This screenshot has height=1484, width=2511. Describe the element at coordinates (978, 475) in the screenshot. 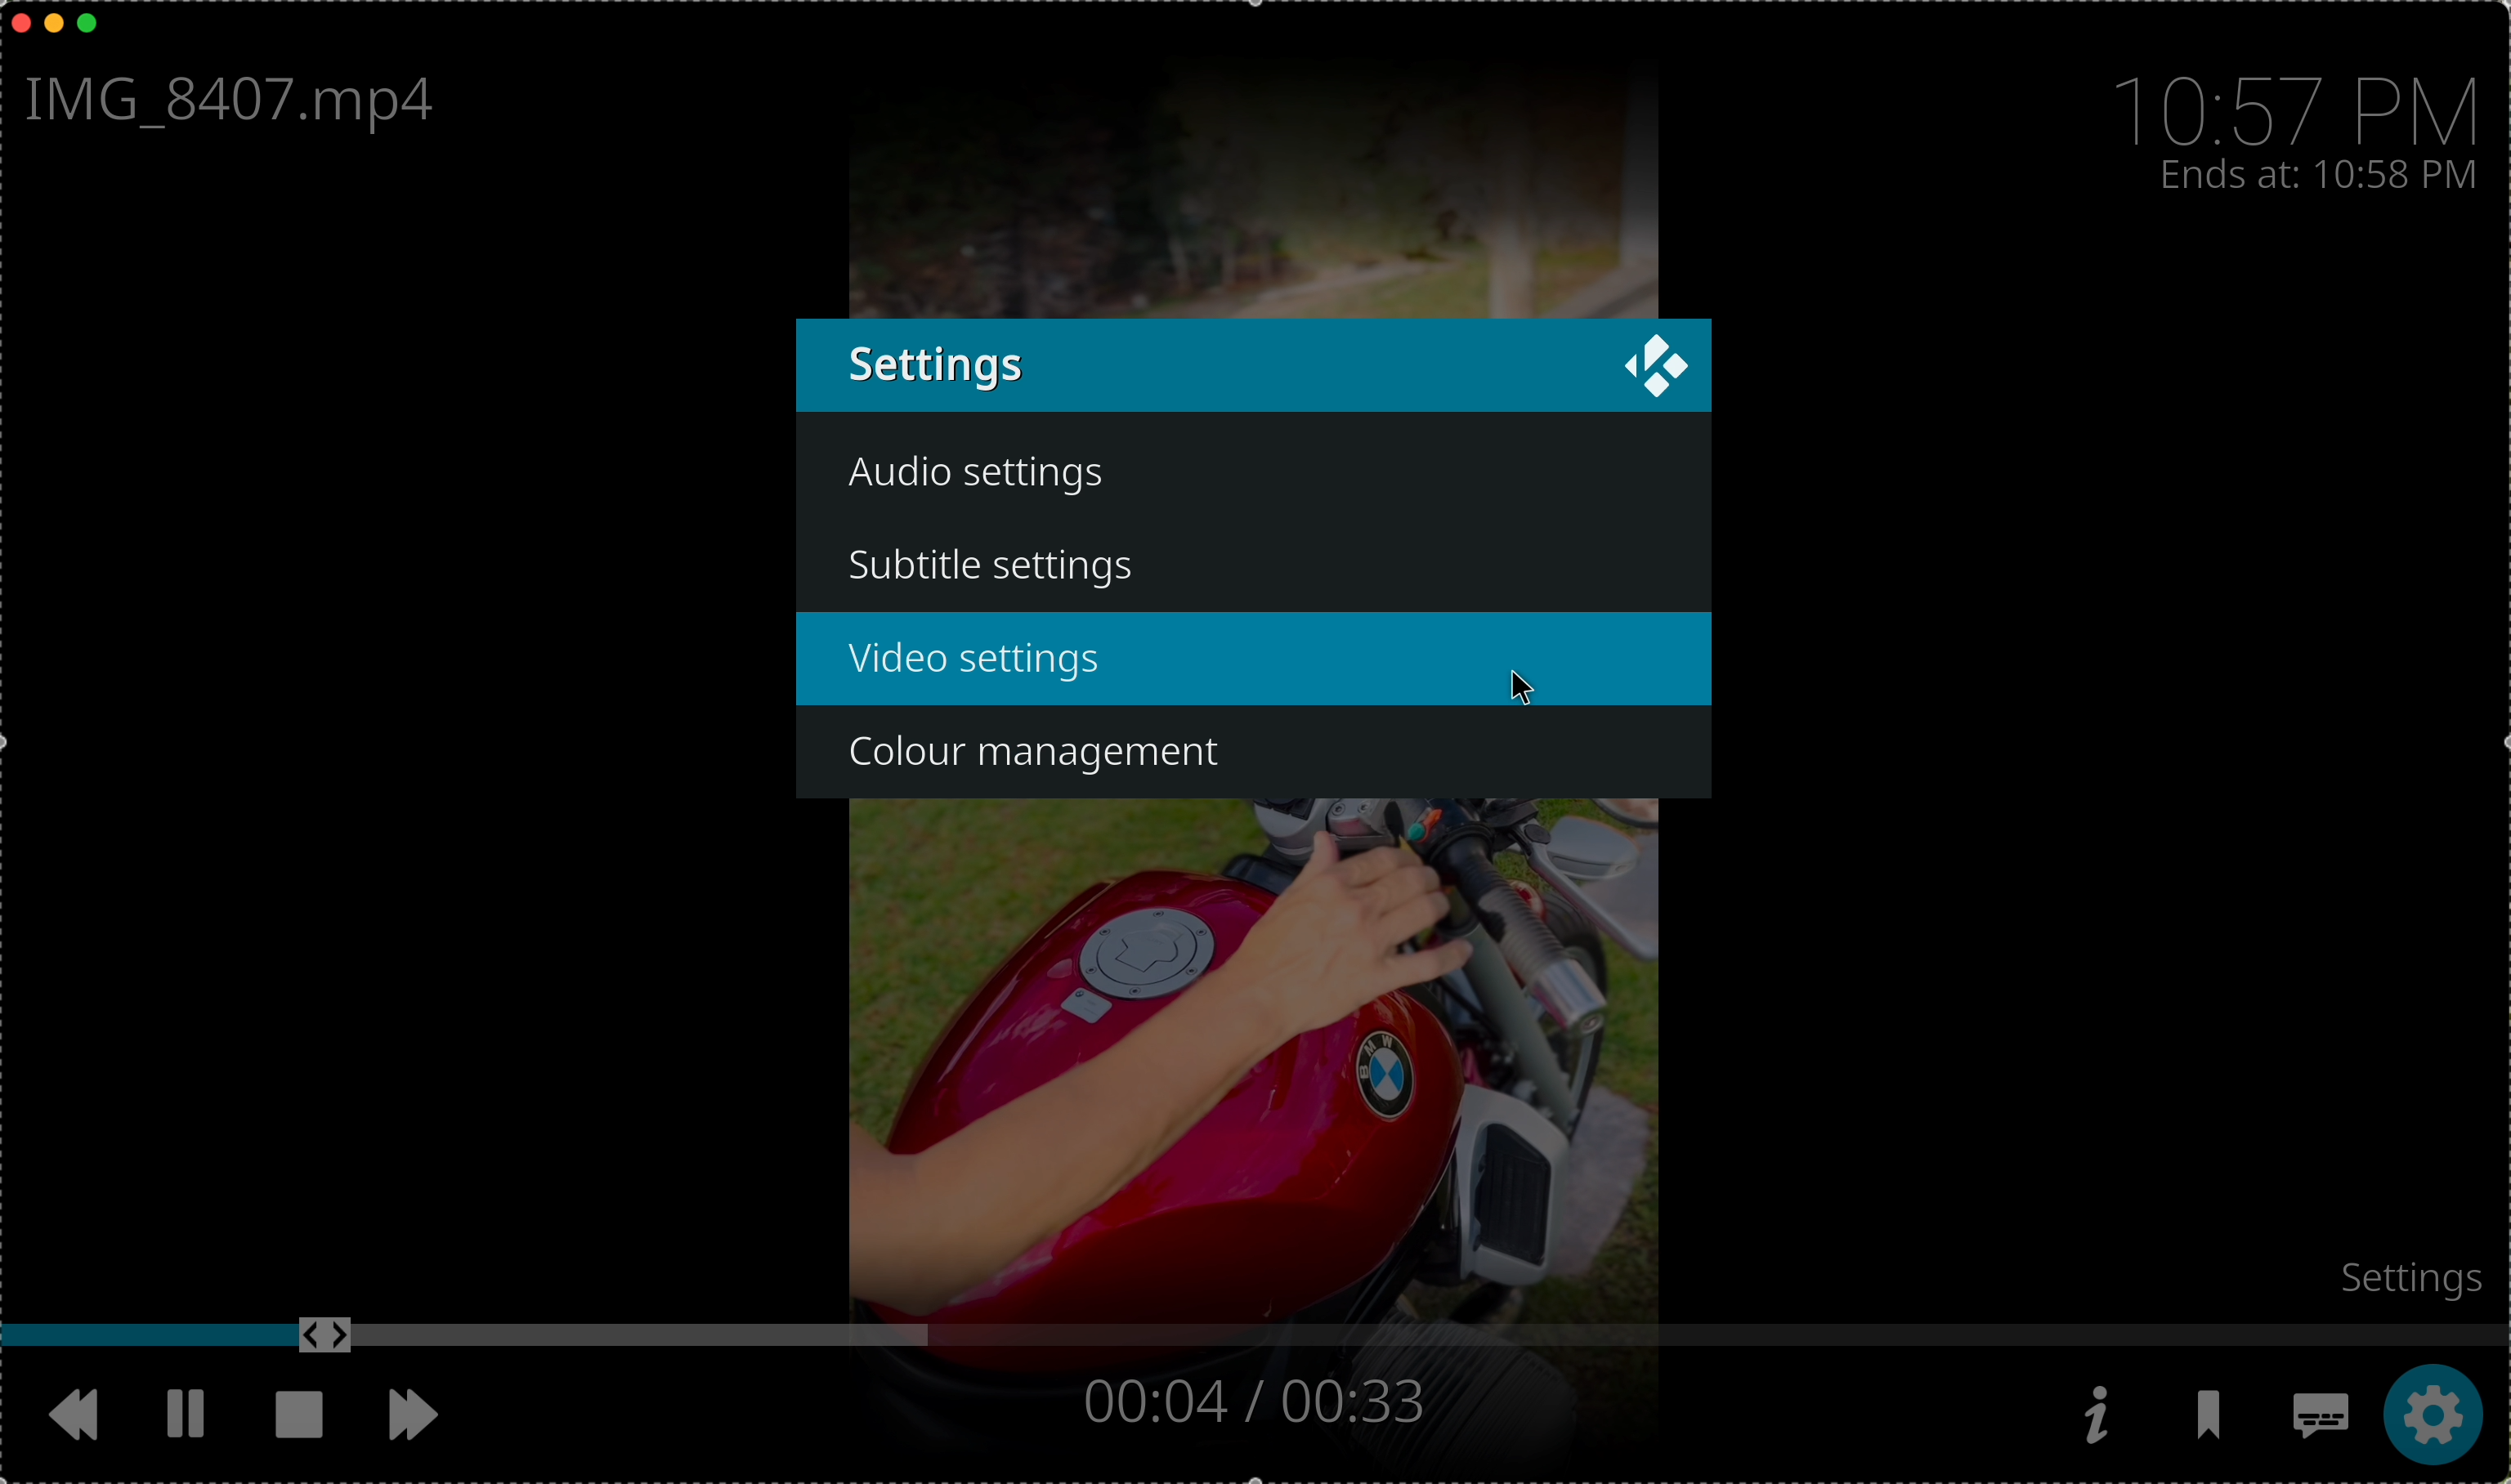

I see `audio settings` at that location.